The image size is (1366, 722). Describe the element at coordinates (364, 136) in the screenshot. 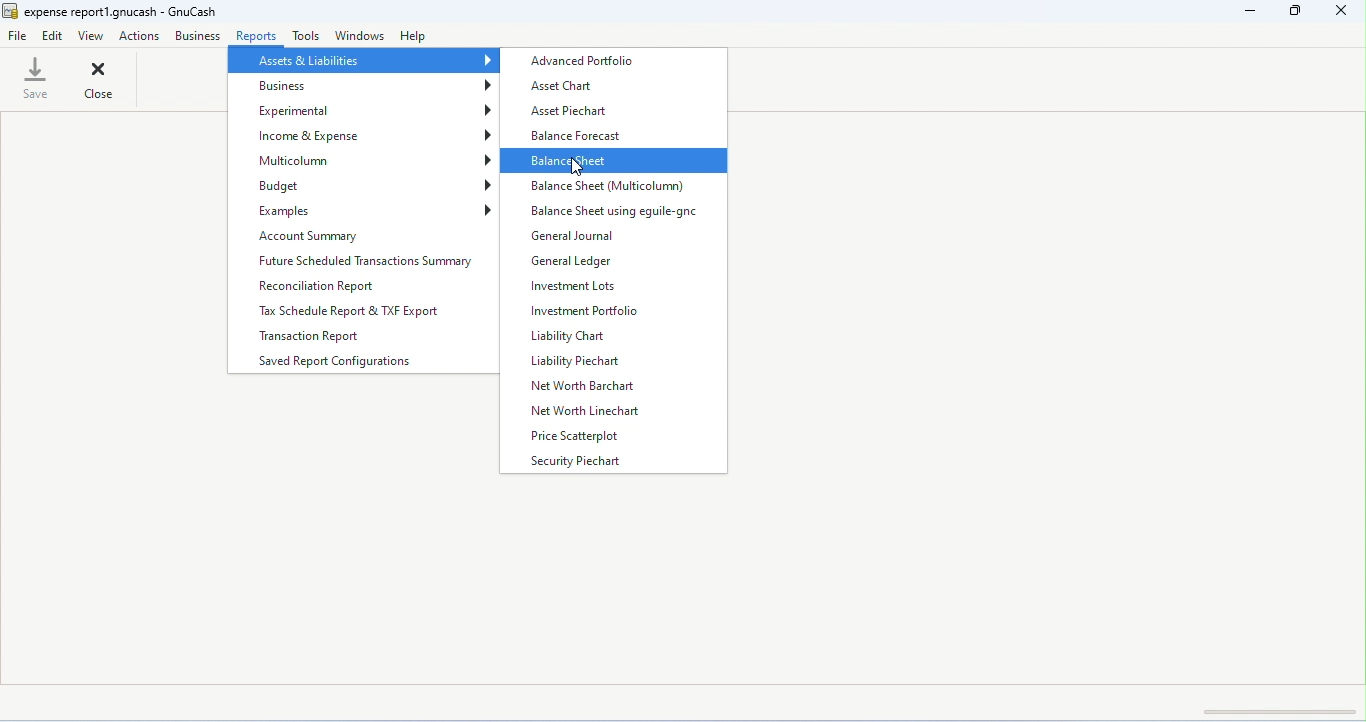

I see `income and expense` at that location.